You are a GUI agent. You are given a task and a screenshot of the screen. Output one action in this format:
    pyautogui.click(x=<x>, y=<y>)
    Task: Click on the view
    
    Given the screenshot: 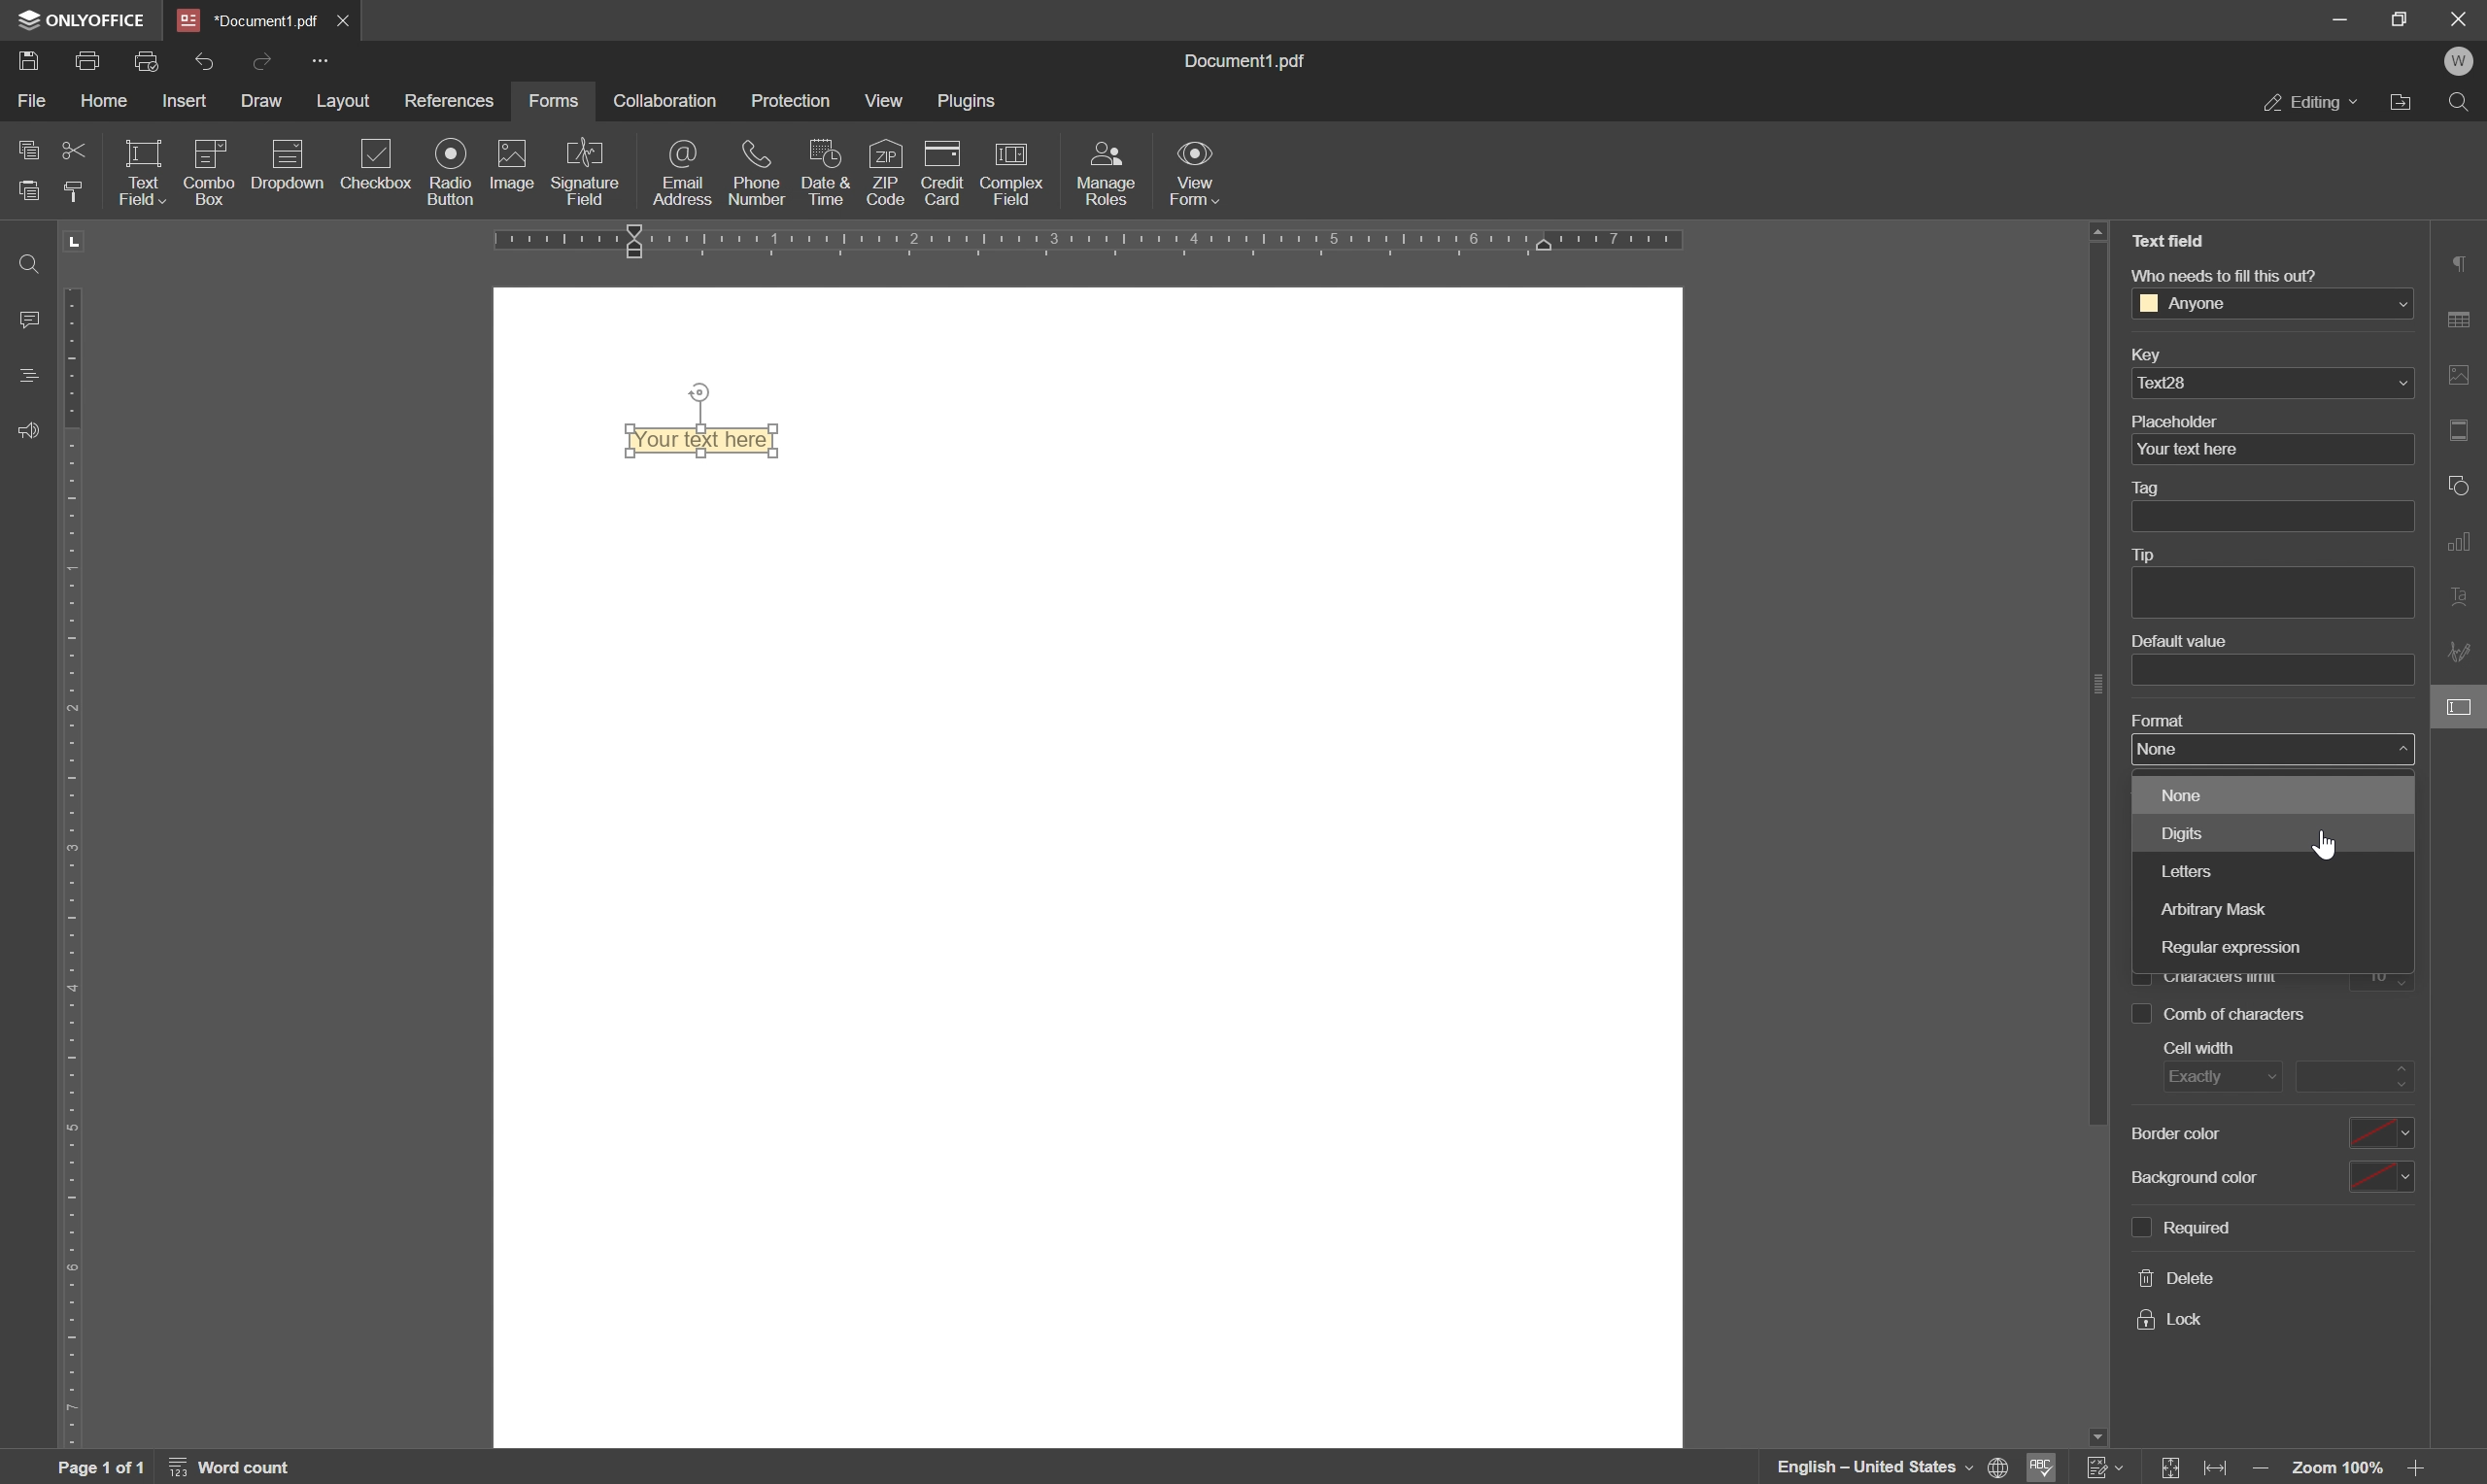 What is the action you would take?
    pyautogui.click(x=887, y=102)
    